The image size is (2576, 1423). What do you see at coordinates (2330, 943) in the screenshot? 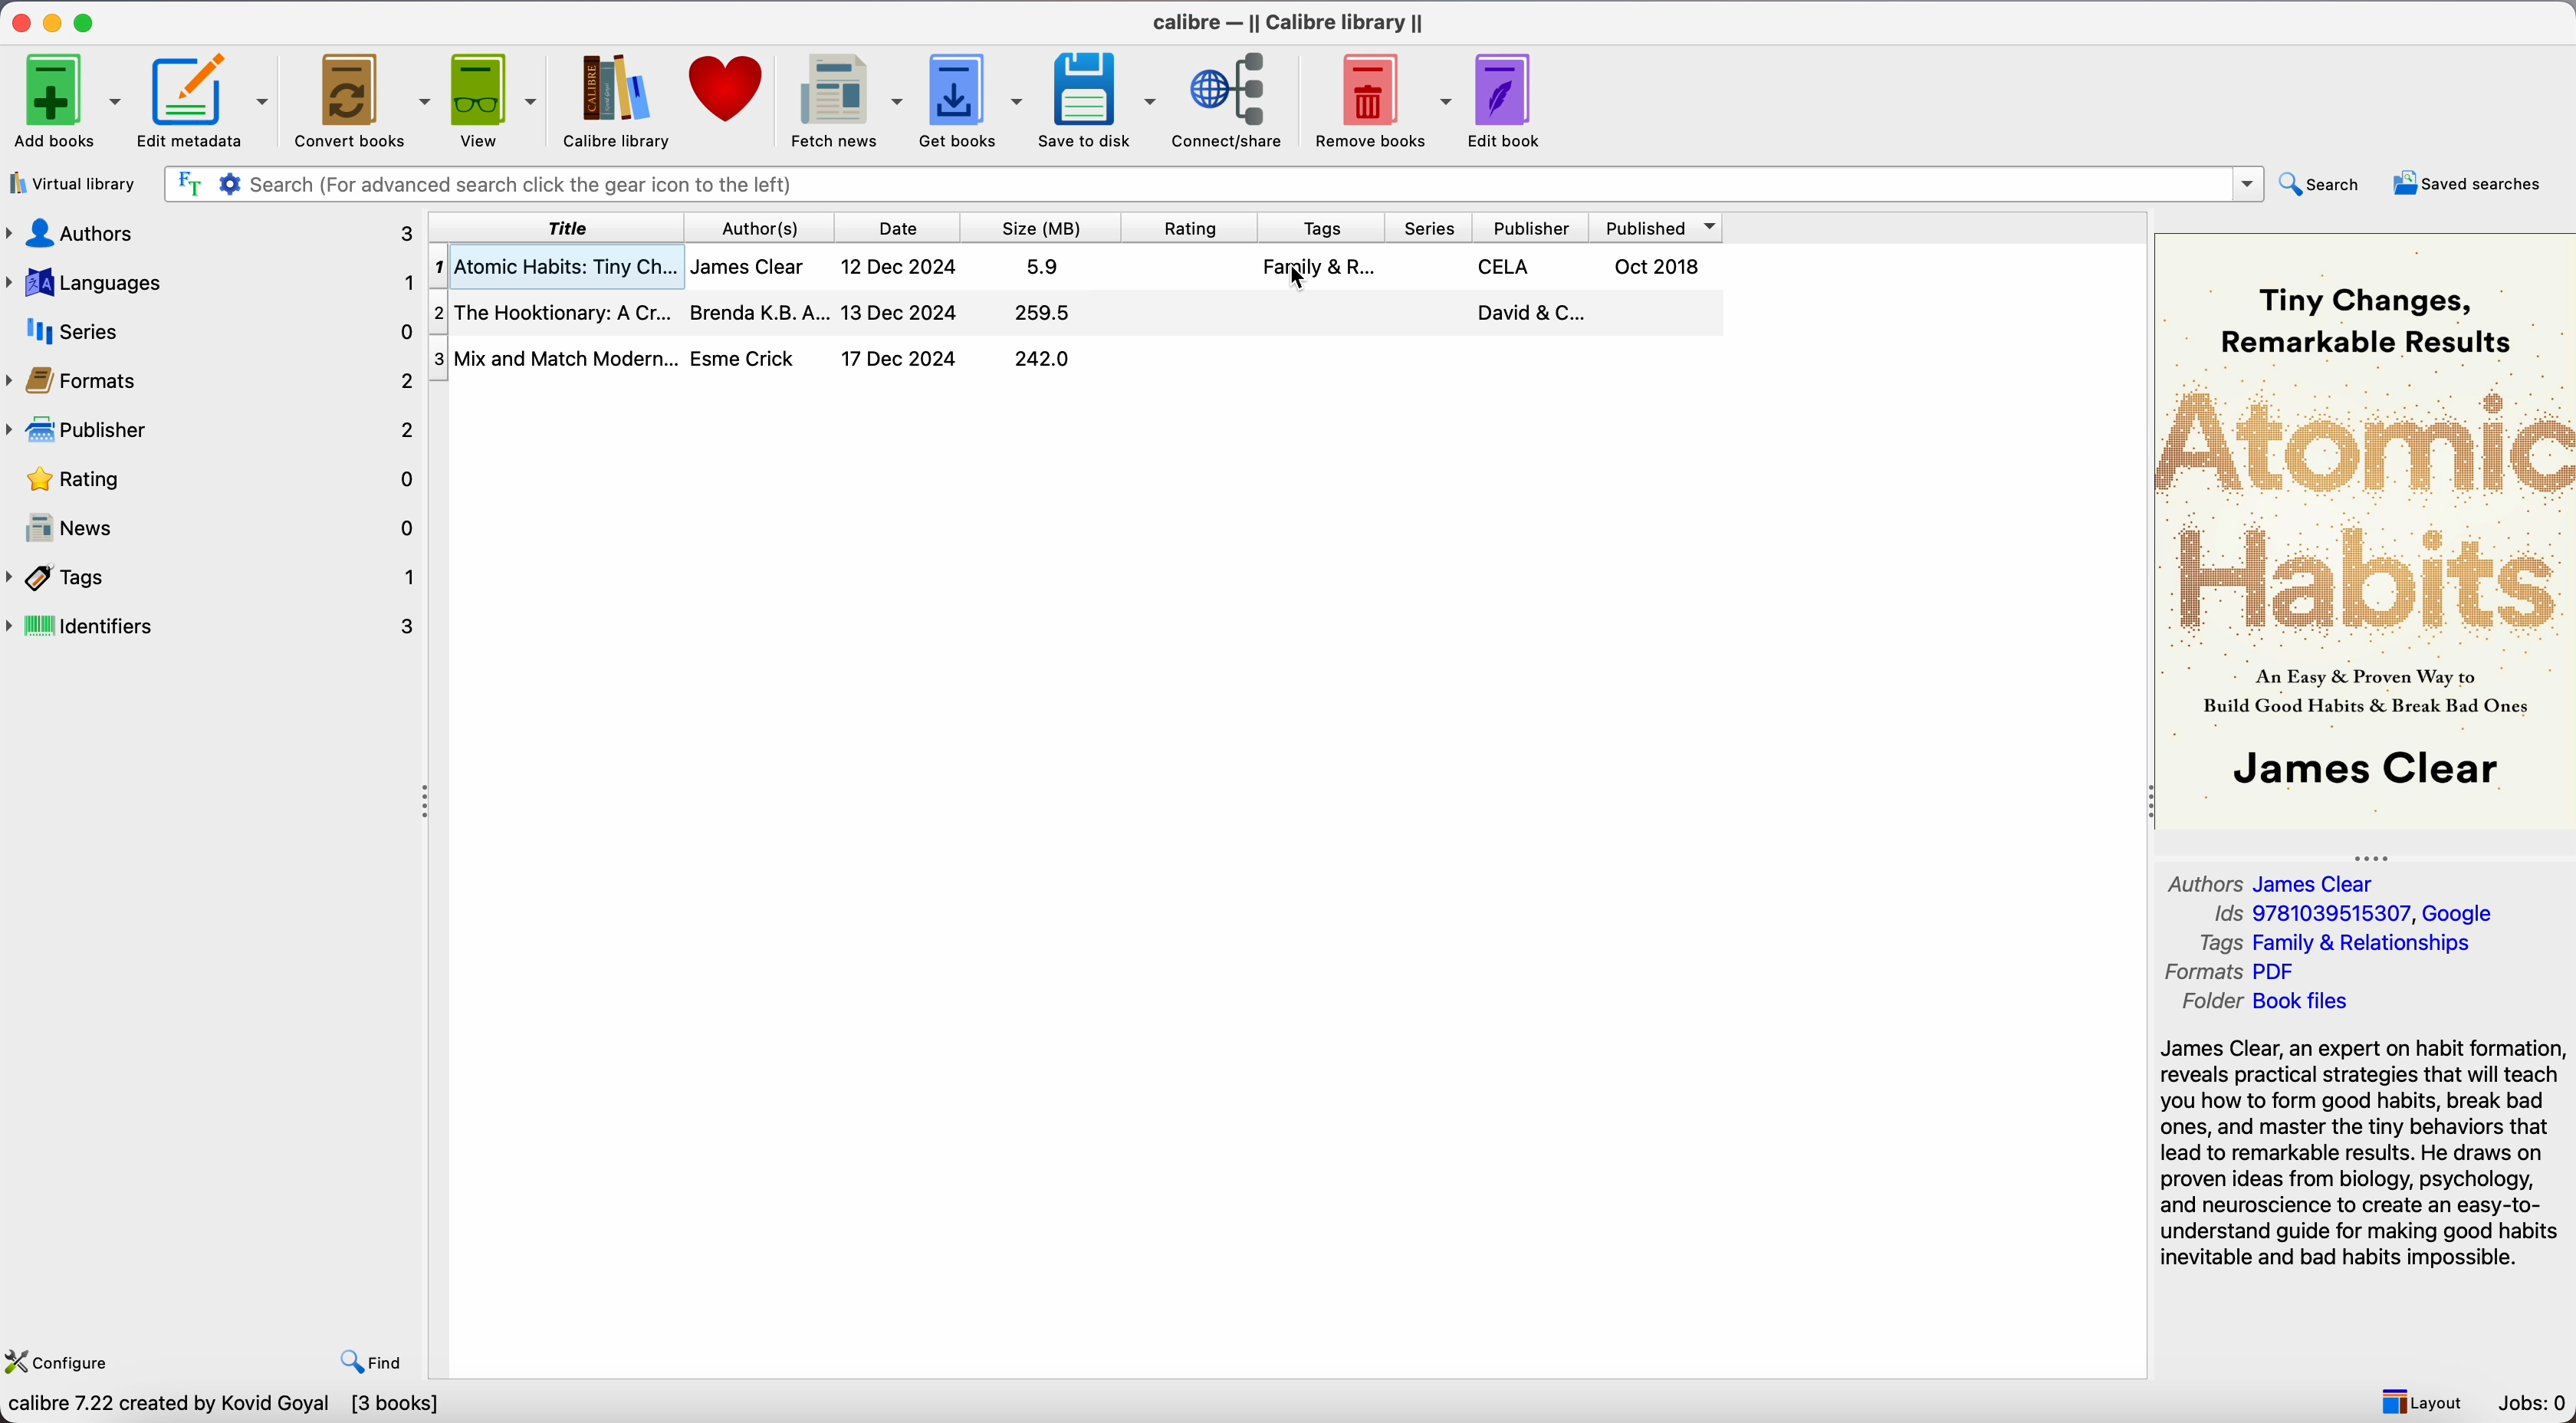
I see `Tags Family & Relationships` at bounding box center [2330, 943].